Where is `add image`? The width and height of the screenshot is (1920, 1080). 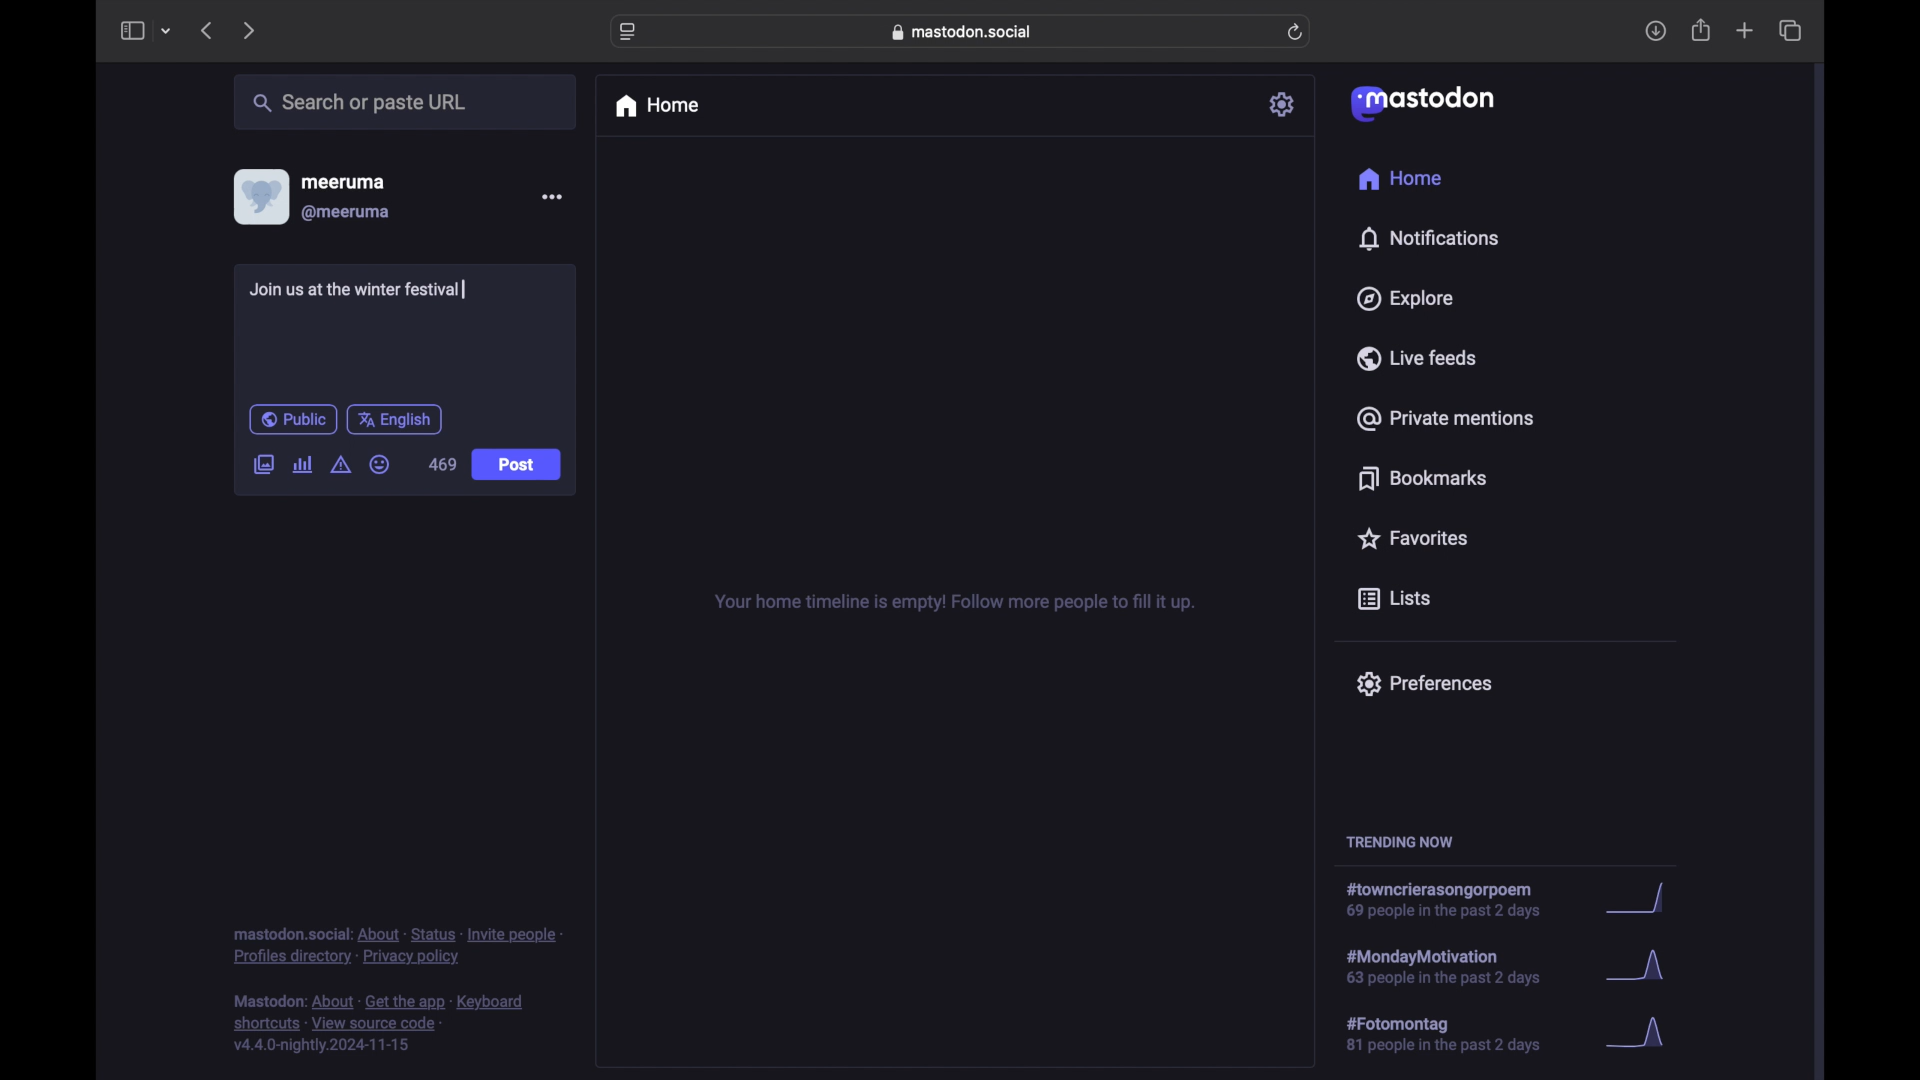 add image is located at coordinates (263, 466).